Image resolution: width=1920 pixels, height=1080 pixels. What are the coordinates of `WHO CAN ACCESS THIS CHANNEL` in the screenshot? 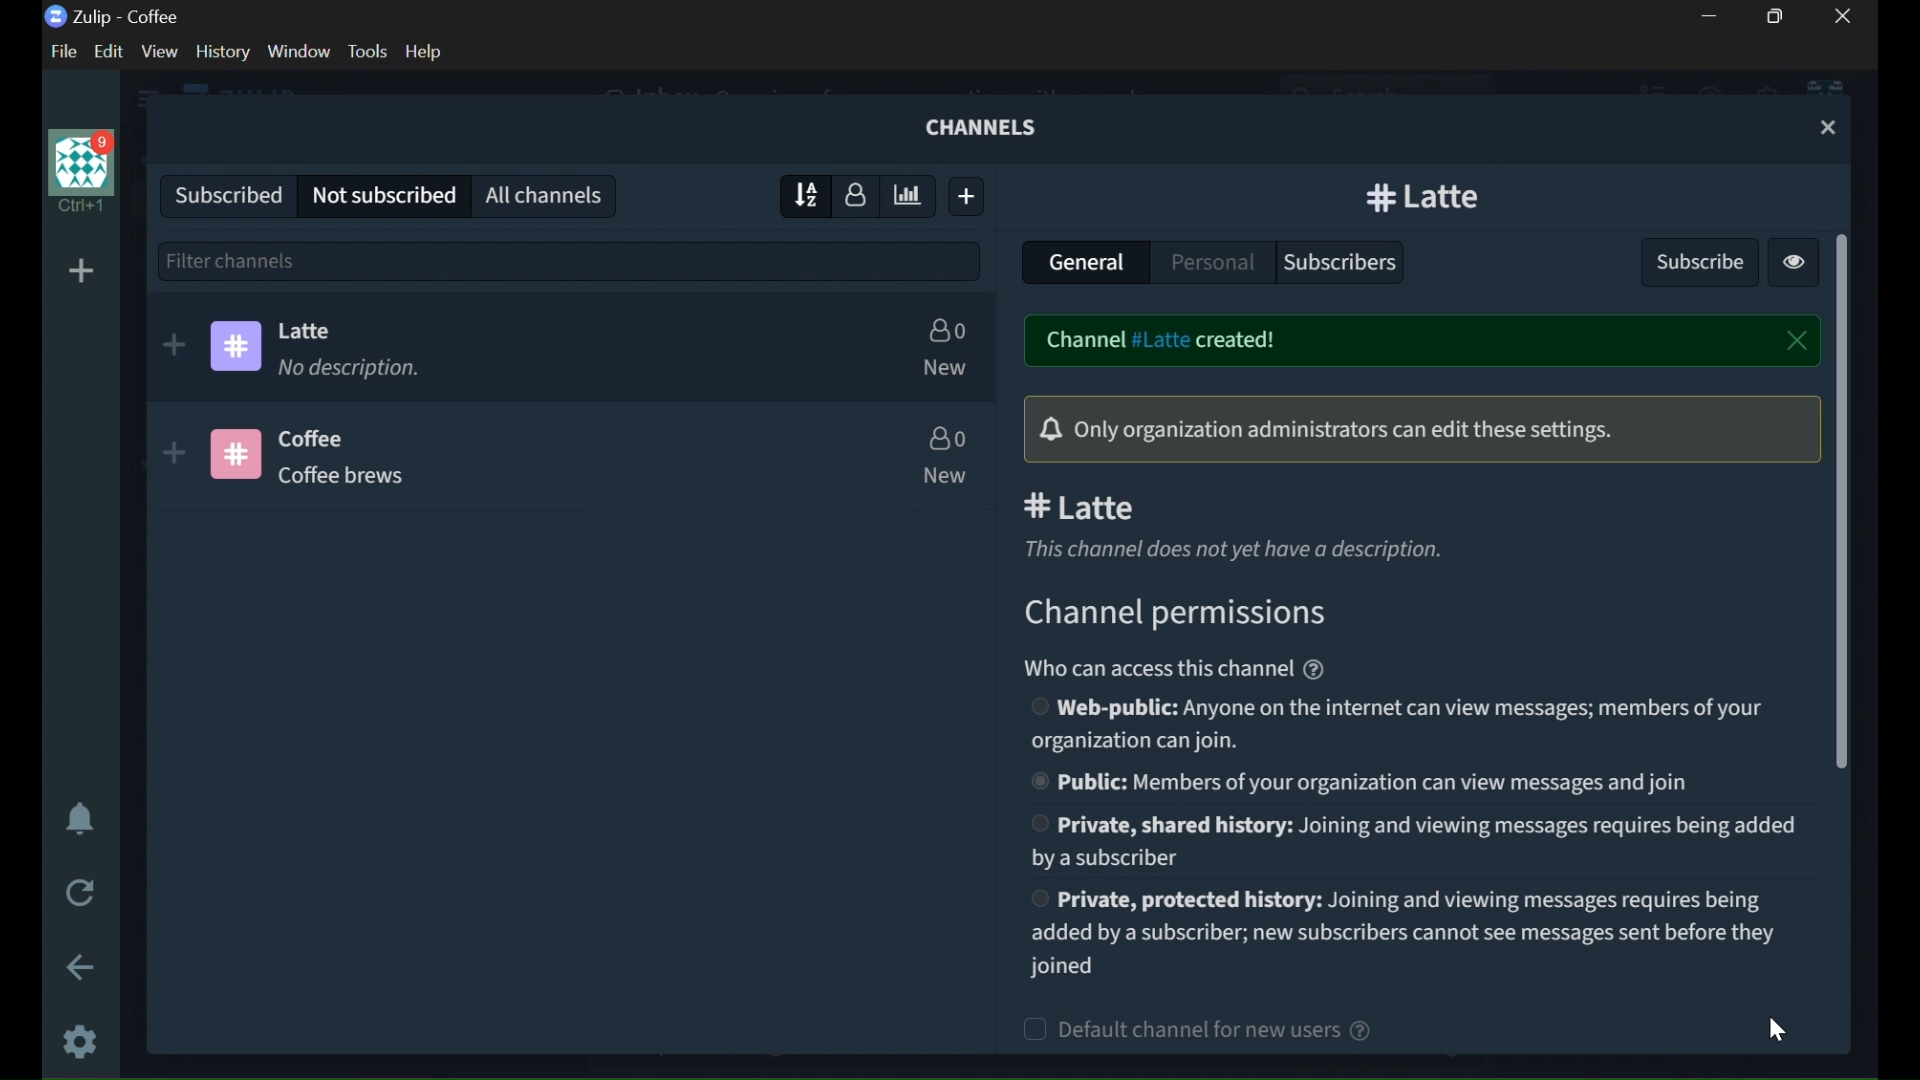 It's located at (1190, 668).